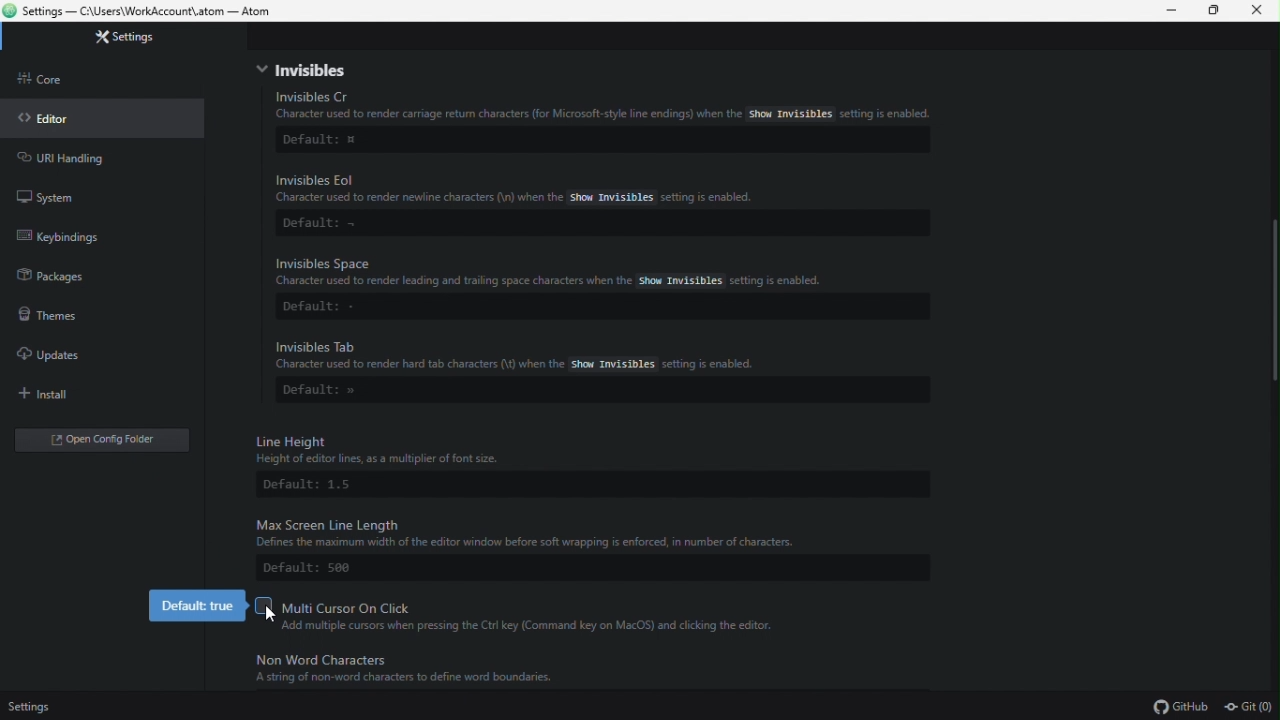 The height and width of the screenshot is (720, 1280). I want to click on Line HeightHeight of editor fines, as a multiplier of font size., so click(436, 446).